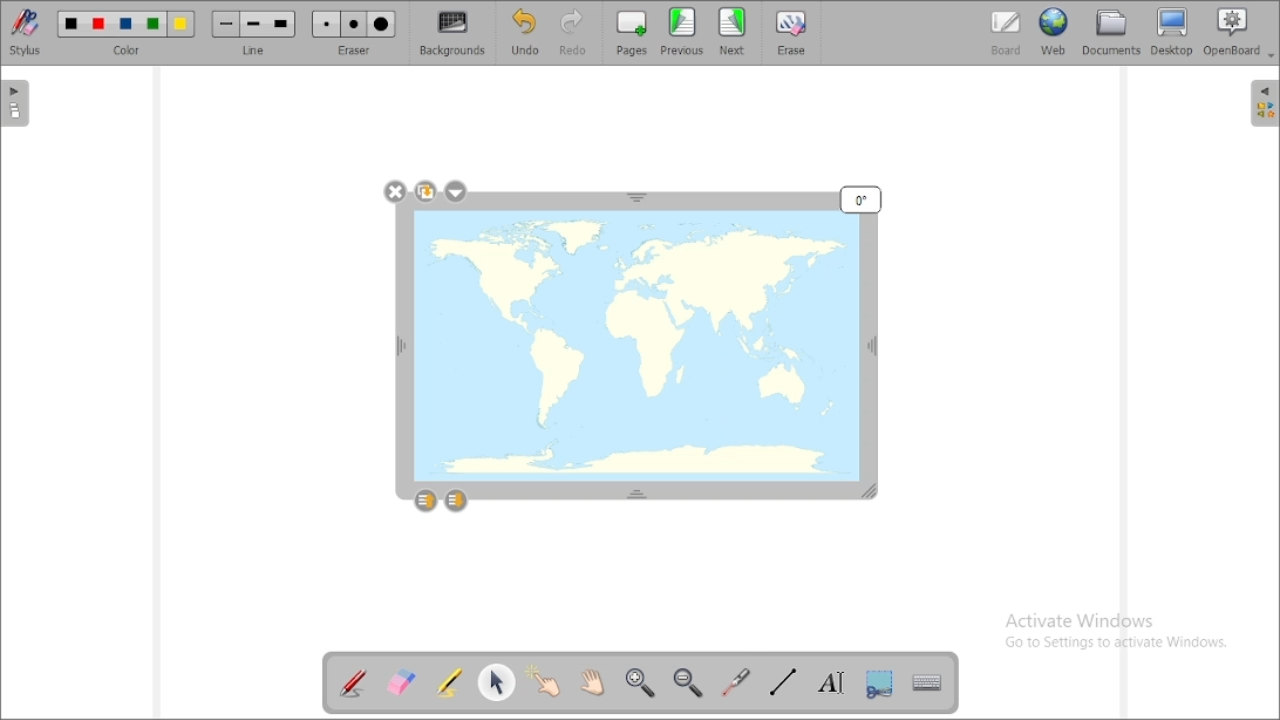  Describe the element at coordinates (1234, 32) in the screenshot. I see `openboard` at that location.